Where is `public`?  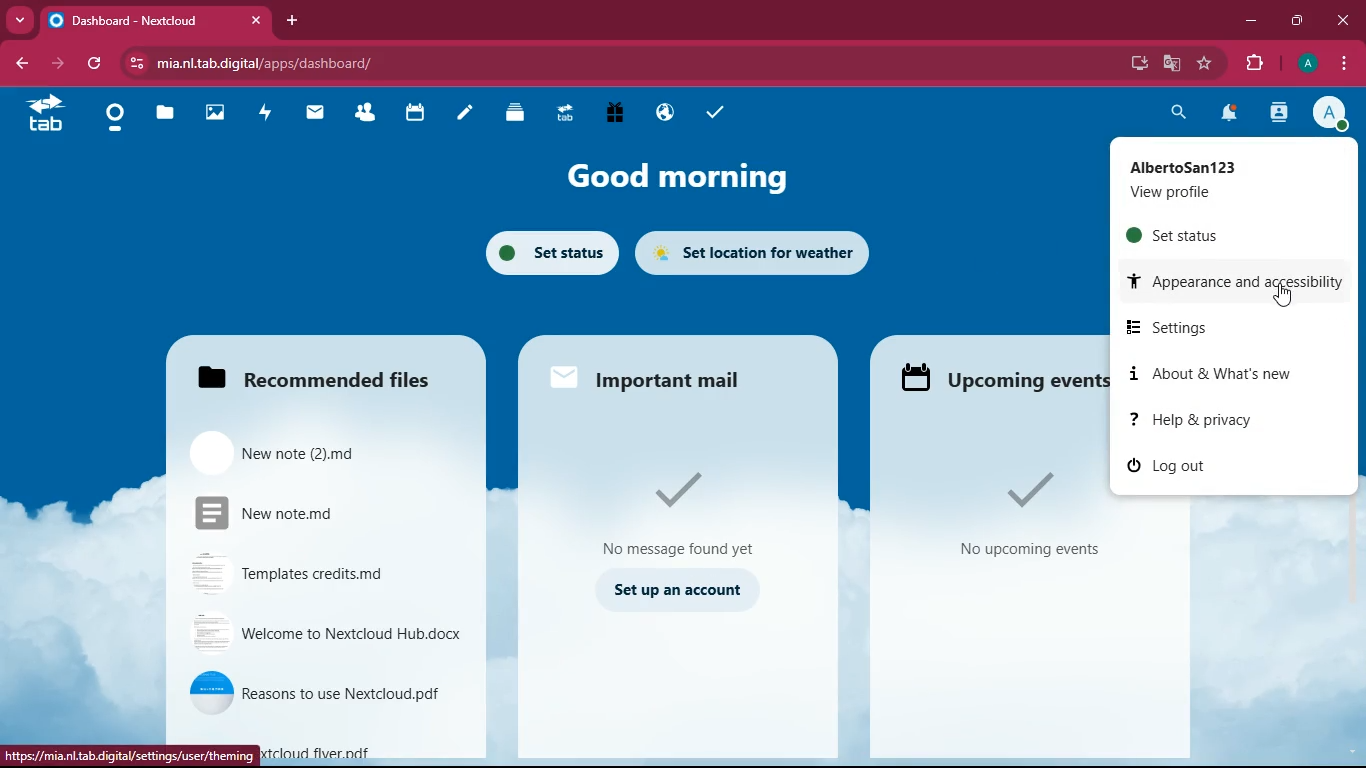 public is located at coordinates (661, 112).